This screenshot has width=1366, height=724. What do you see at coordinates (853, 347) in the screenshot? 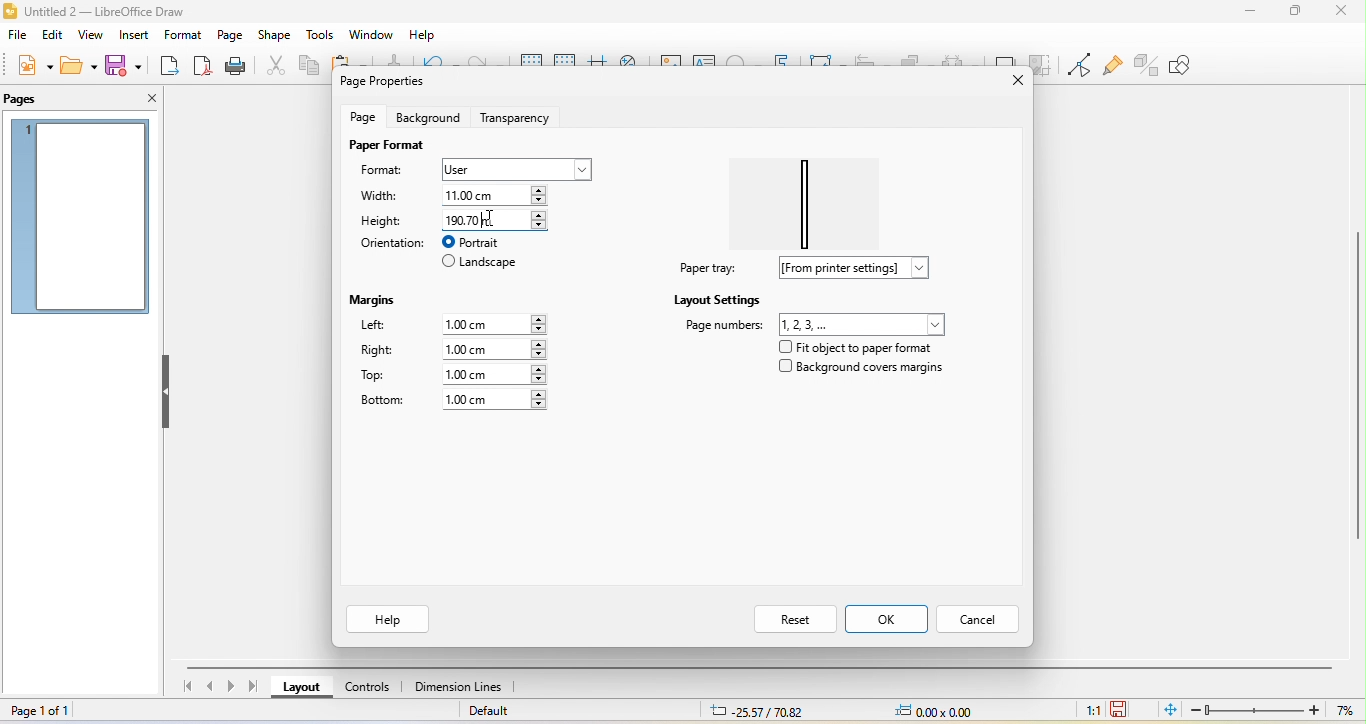
I see `fit object to paper format` at bounding box center [853, 347].